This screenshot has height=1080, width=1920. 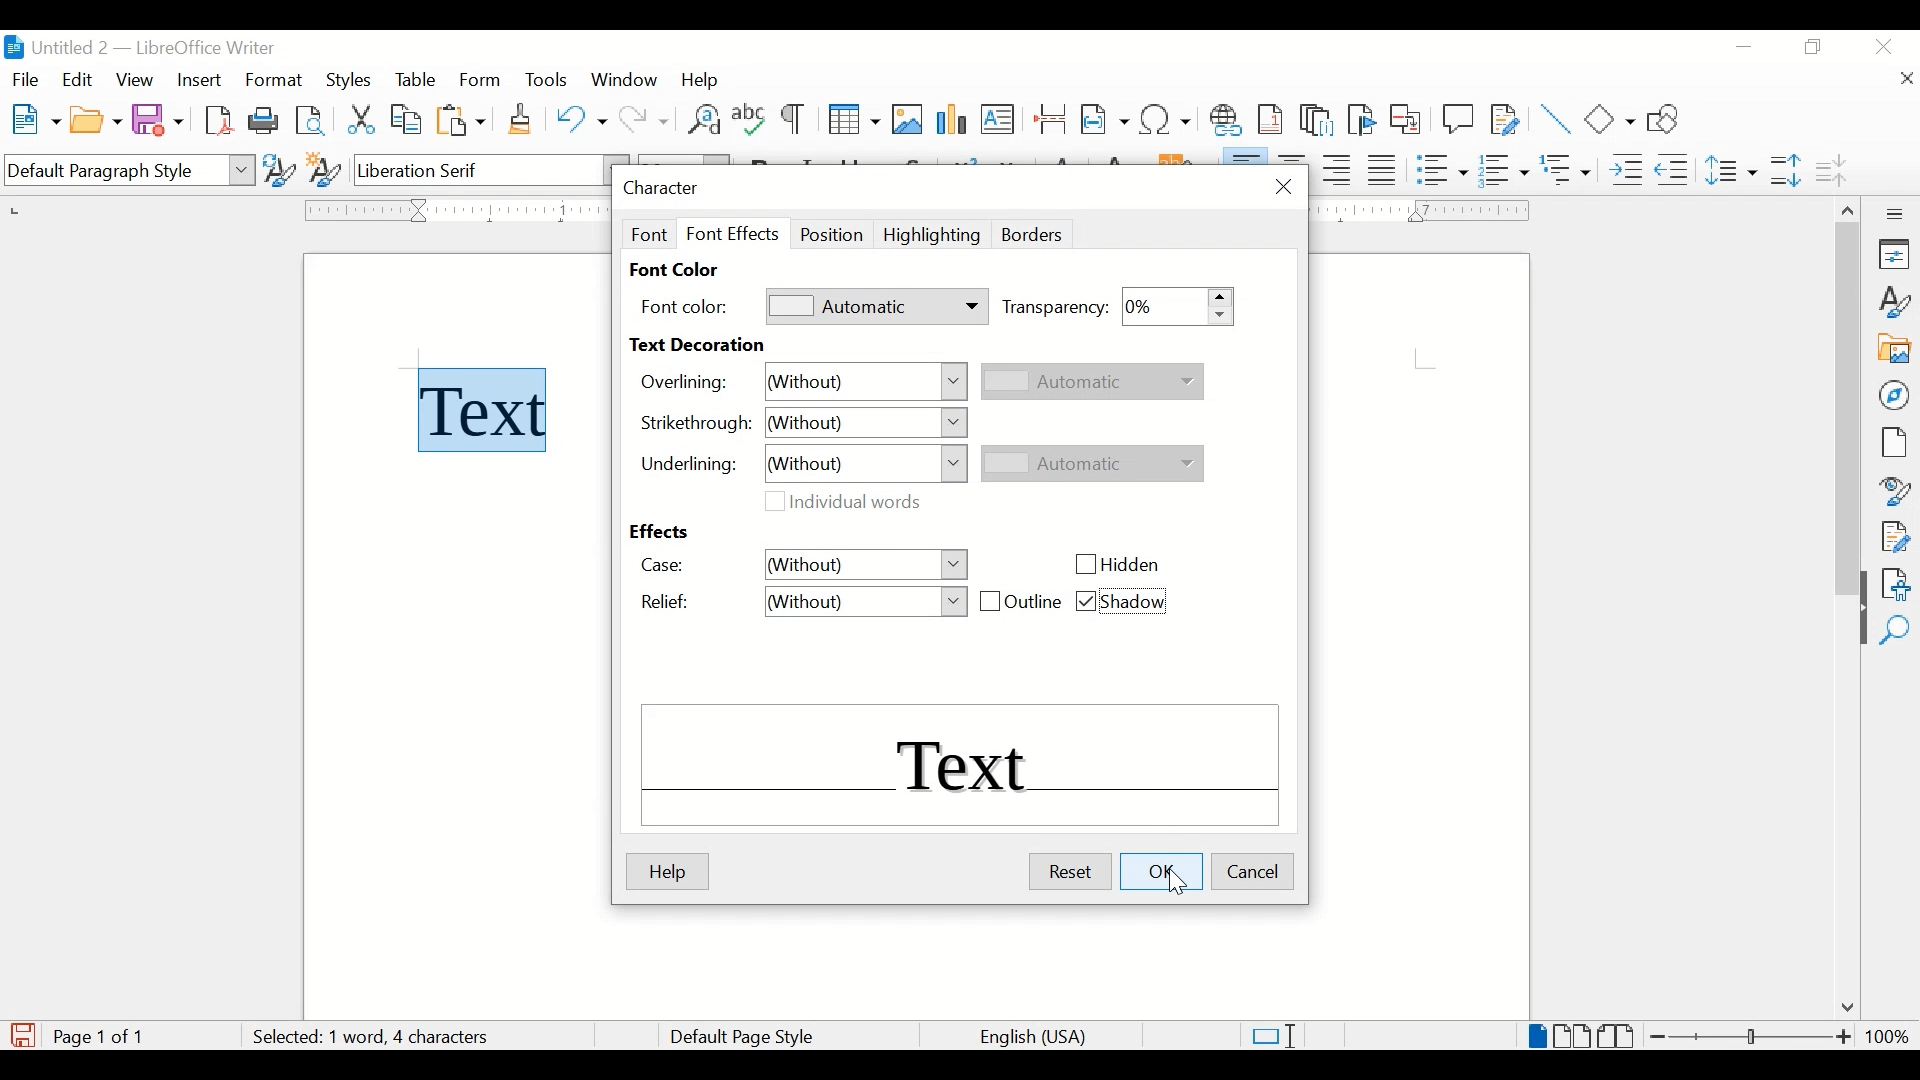 I want to click on insert image, so click(x=908, y=119).